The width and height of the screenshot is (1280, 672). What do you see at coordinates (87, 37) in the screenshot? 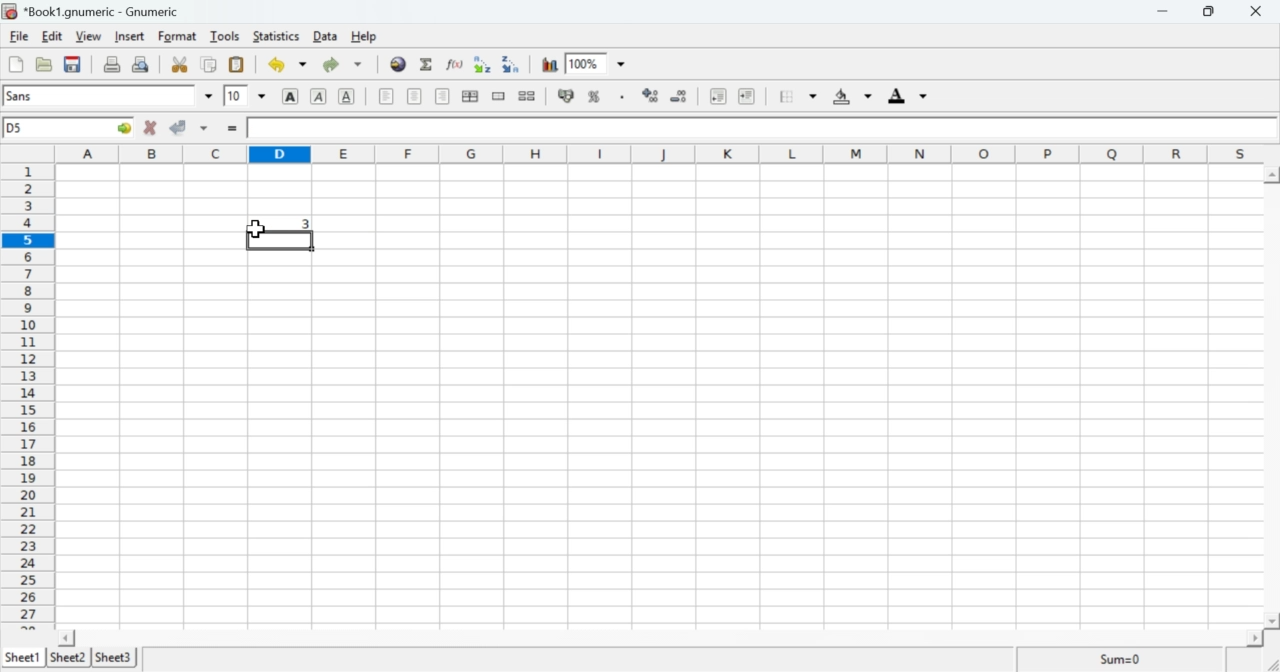
I see `View` at bounding box center [87, 37].